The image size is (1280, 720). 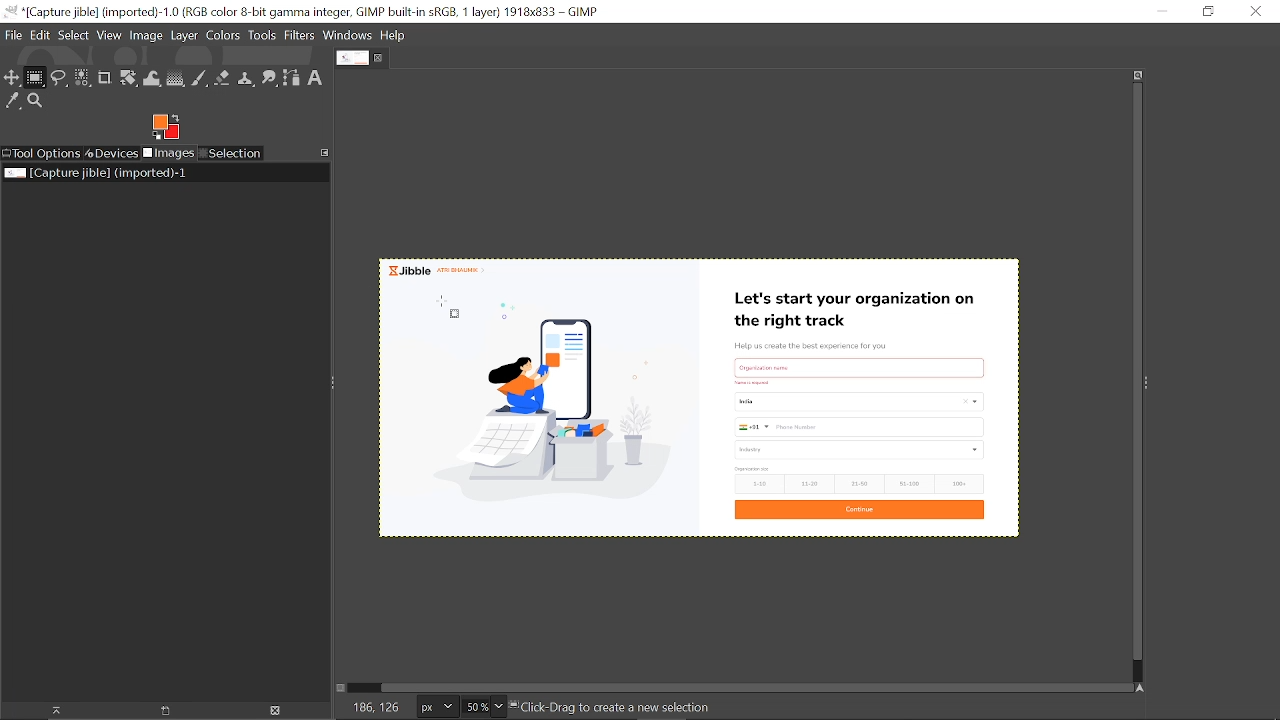 What do you see at coordinates (442, 270) in the screenshot?
I see `Jibble` at bounding box center [442, 270].